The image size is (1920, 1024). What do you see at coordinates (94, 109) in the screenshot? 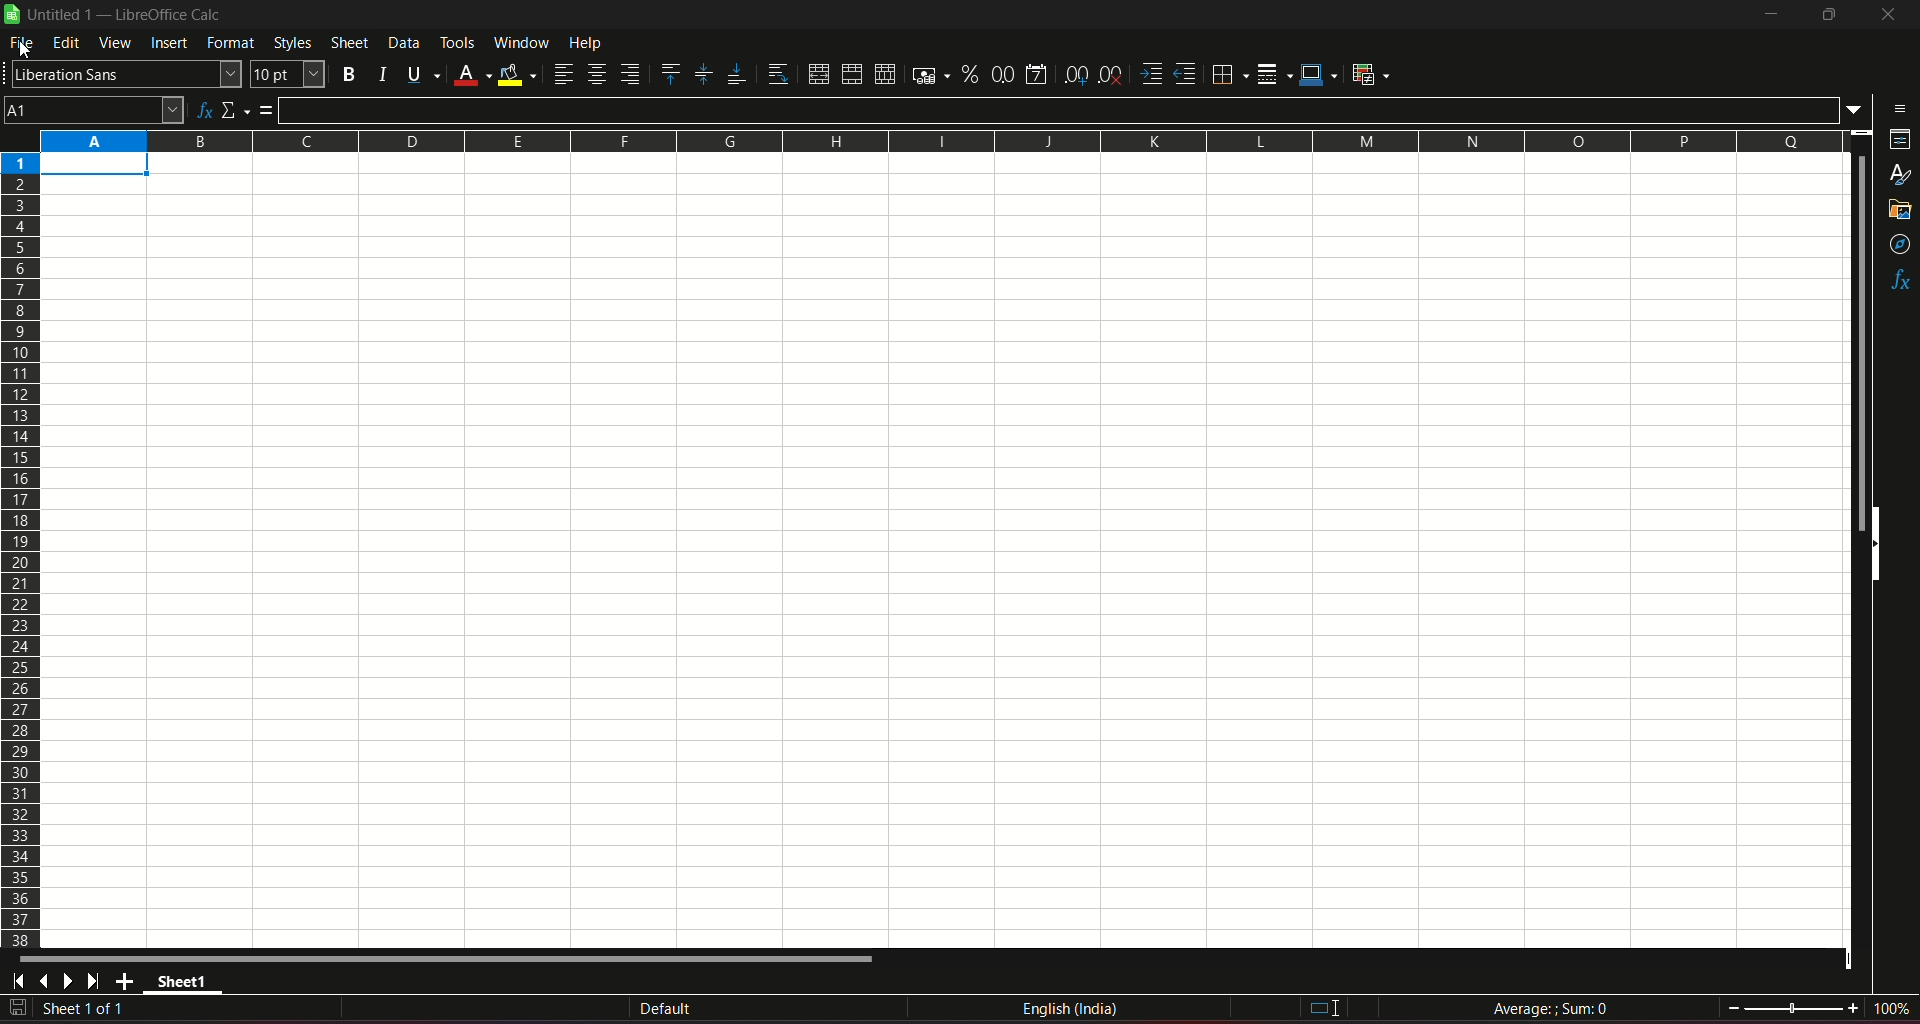
I see `name box` at bounding box center [94, 109].